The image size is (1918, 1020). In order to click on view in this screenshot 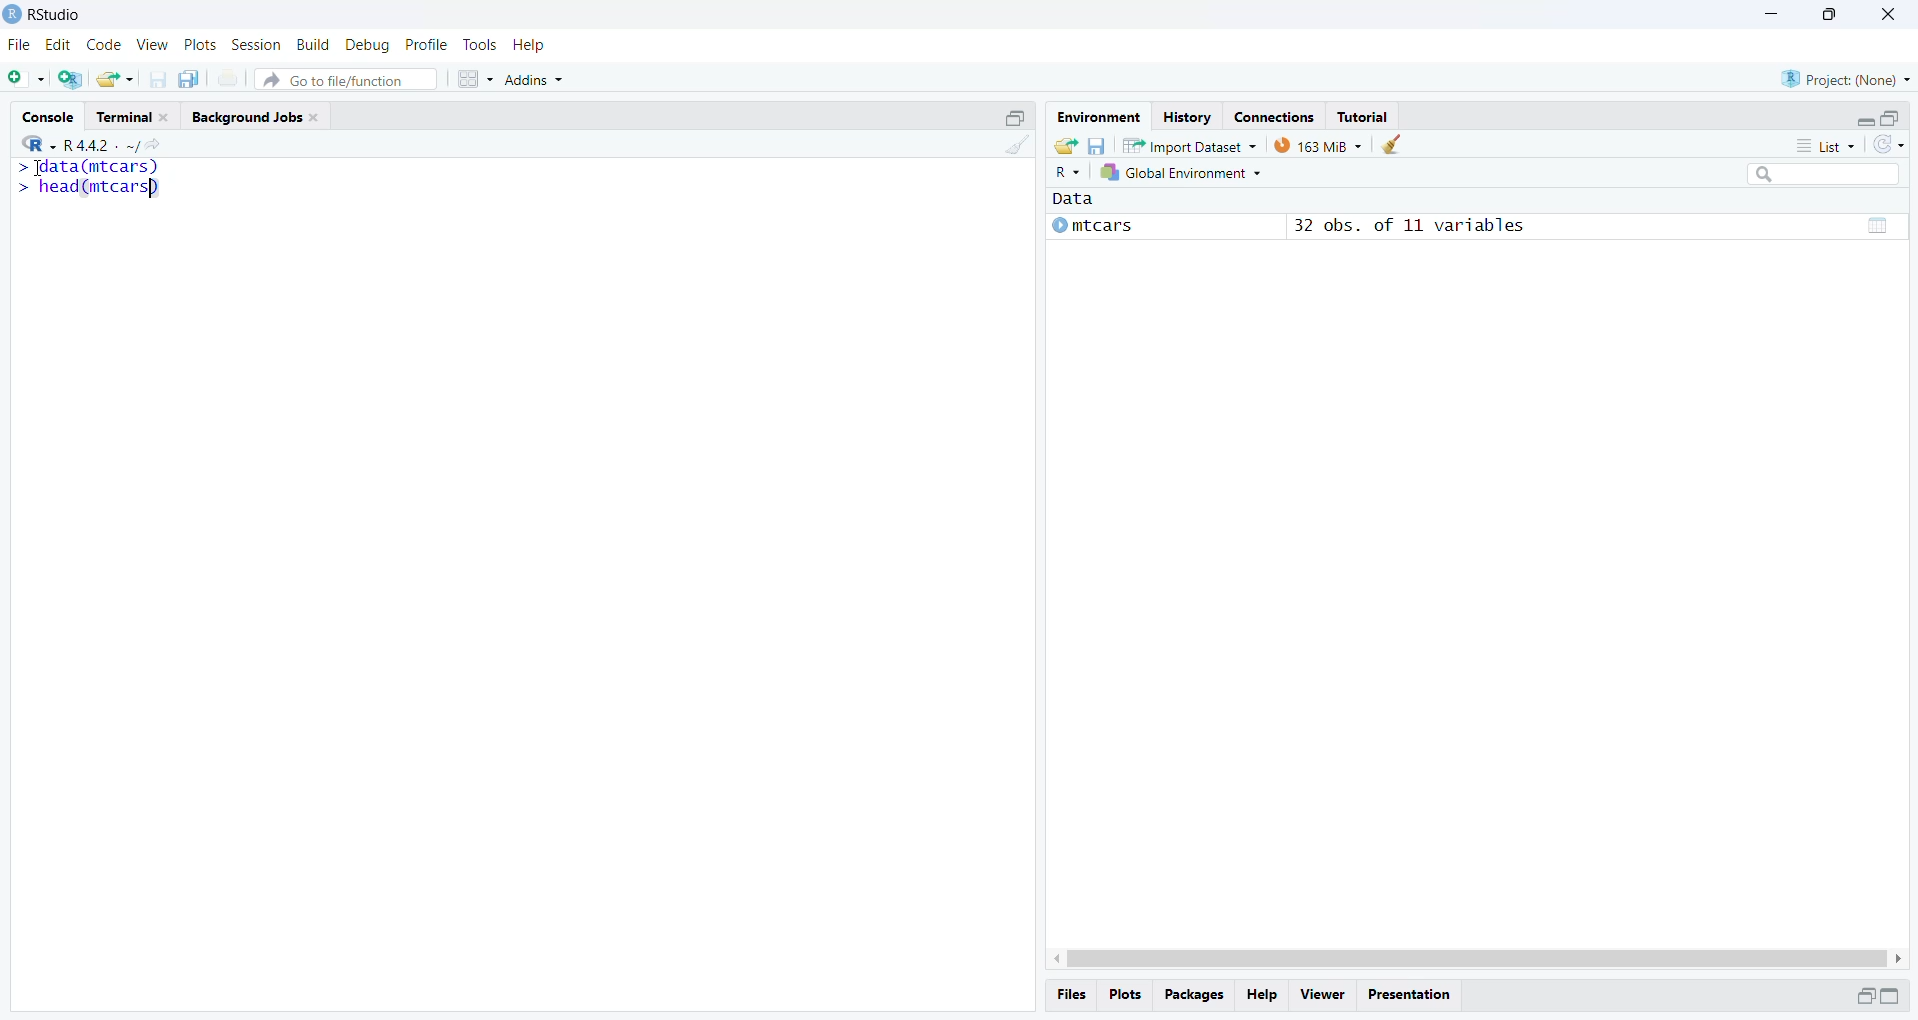, I will do `click(153, 45)`.